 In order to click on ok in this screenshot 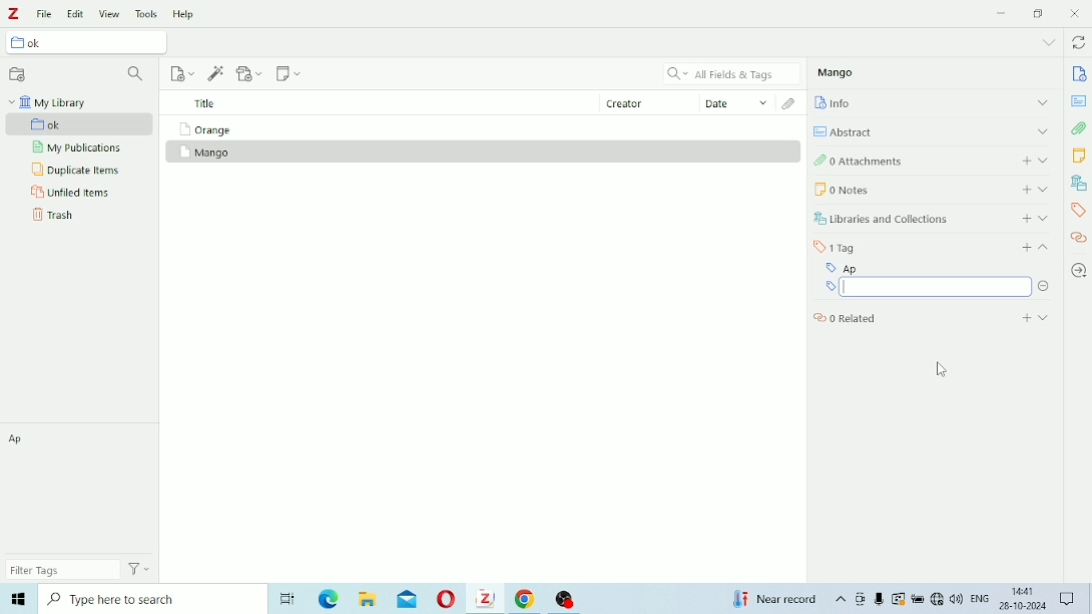, I will do `click(81, 124)`.